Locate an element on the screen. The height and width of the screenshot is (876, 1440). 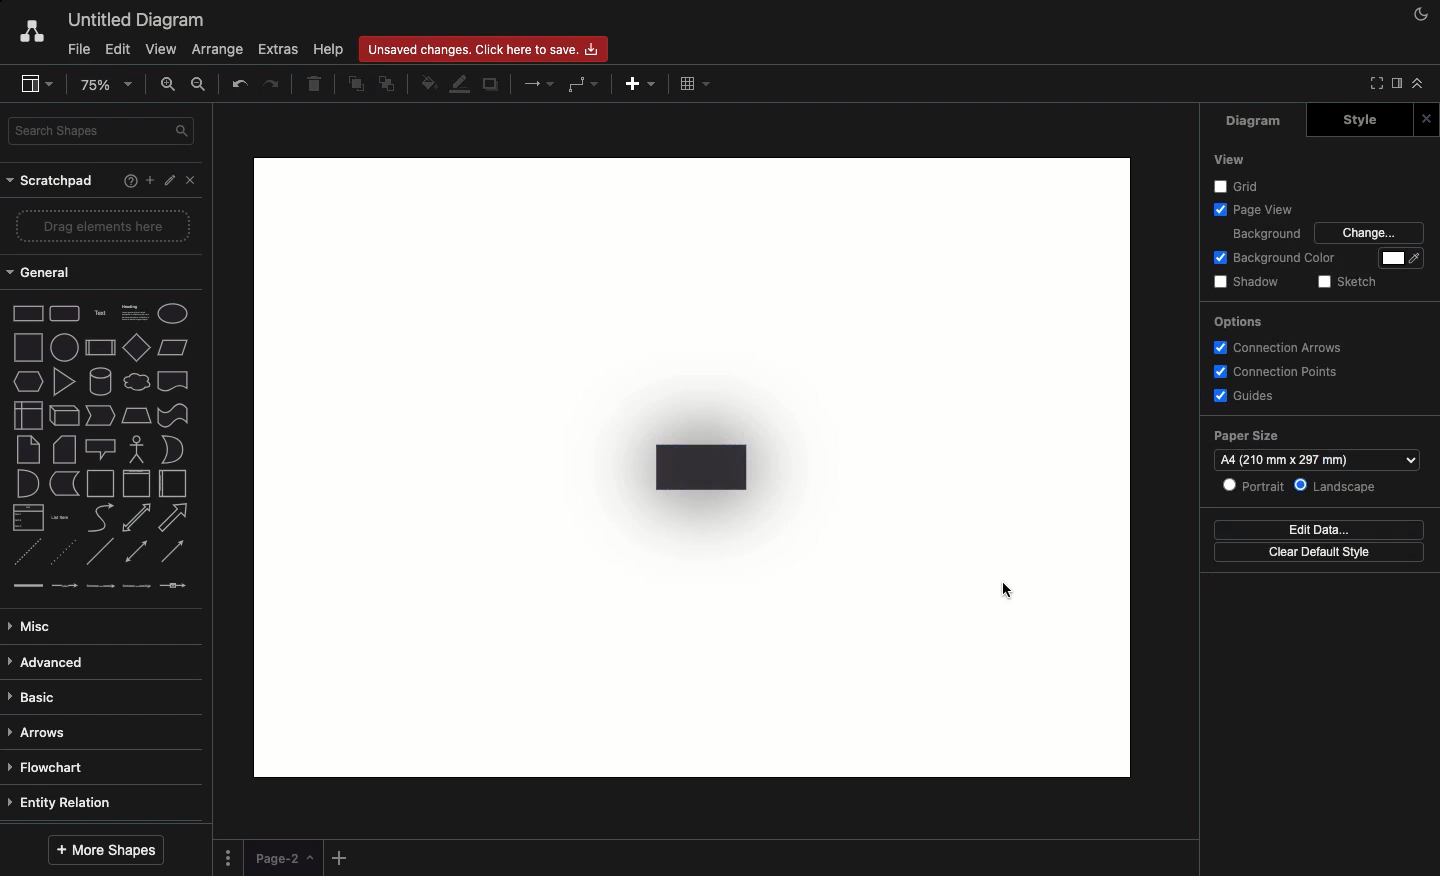
Zoom in is located at coordinates (169, 87).